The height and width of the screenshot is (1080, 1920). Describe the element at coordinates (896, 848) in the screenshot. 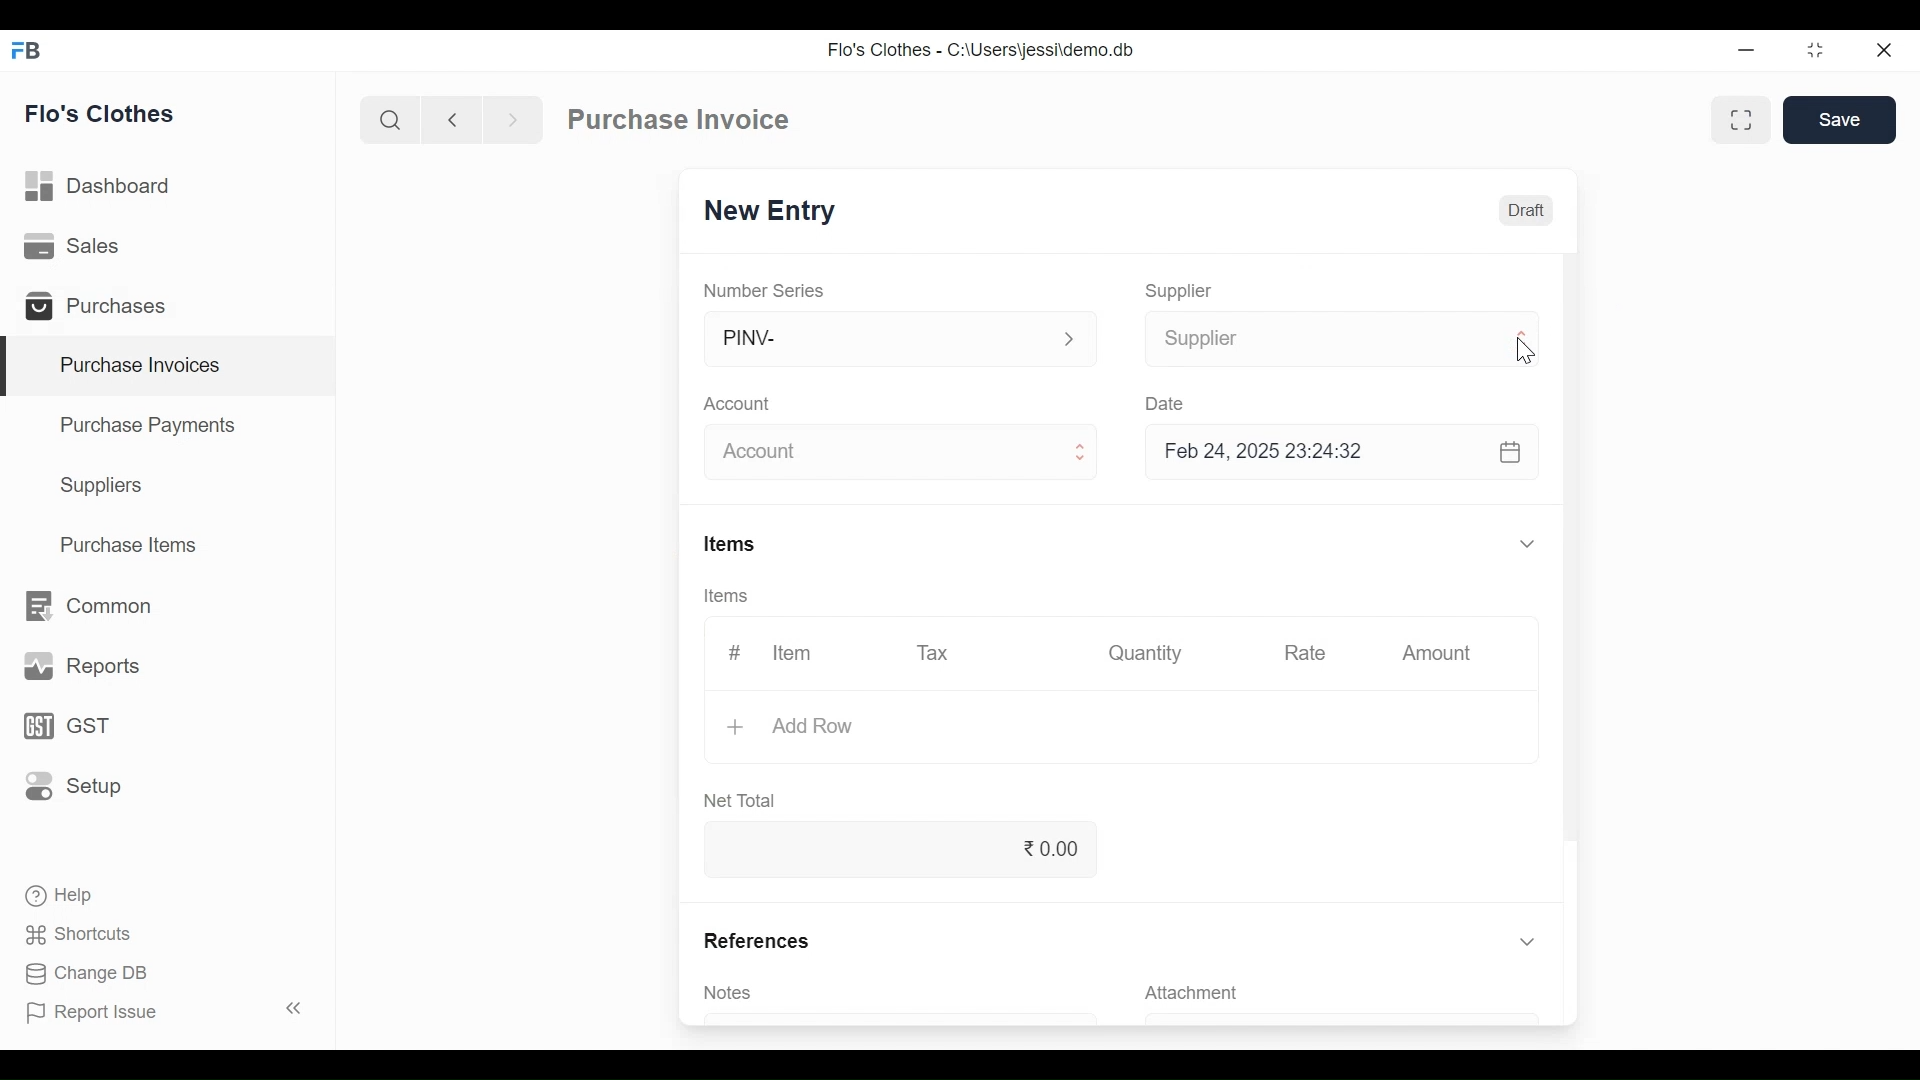

I see `0.00` at that location.